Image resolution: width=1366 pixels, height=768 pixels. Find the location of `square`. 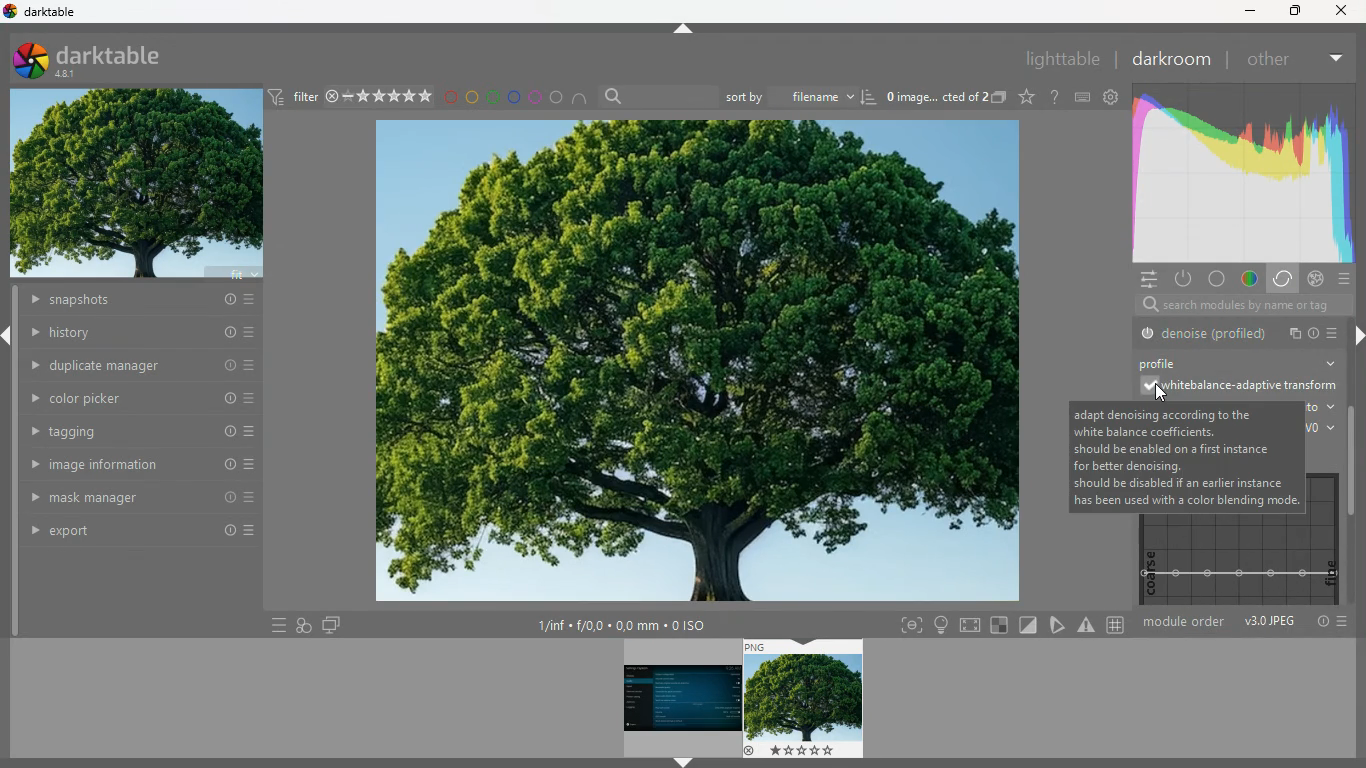

square is located at coordinates (1001, 625).